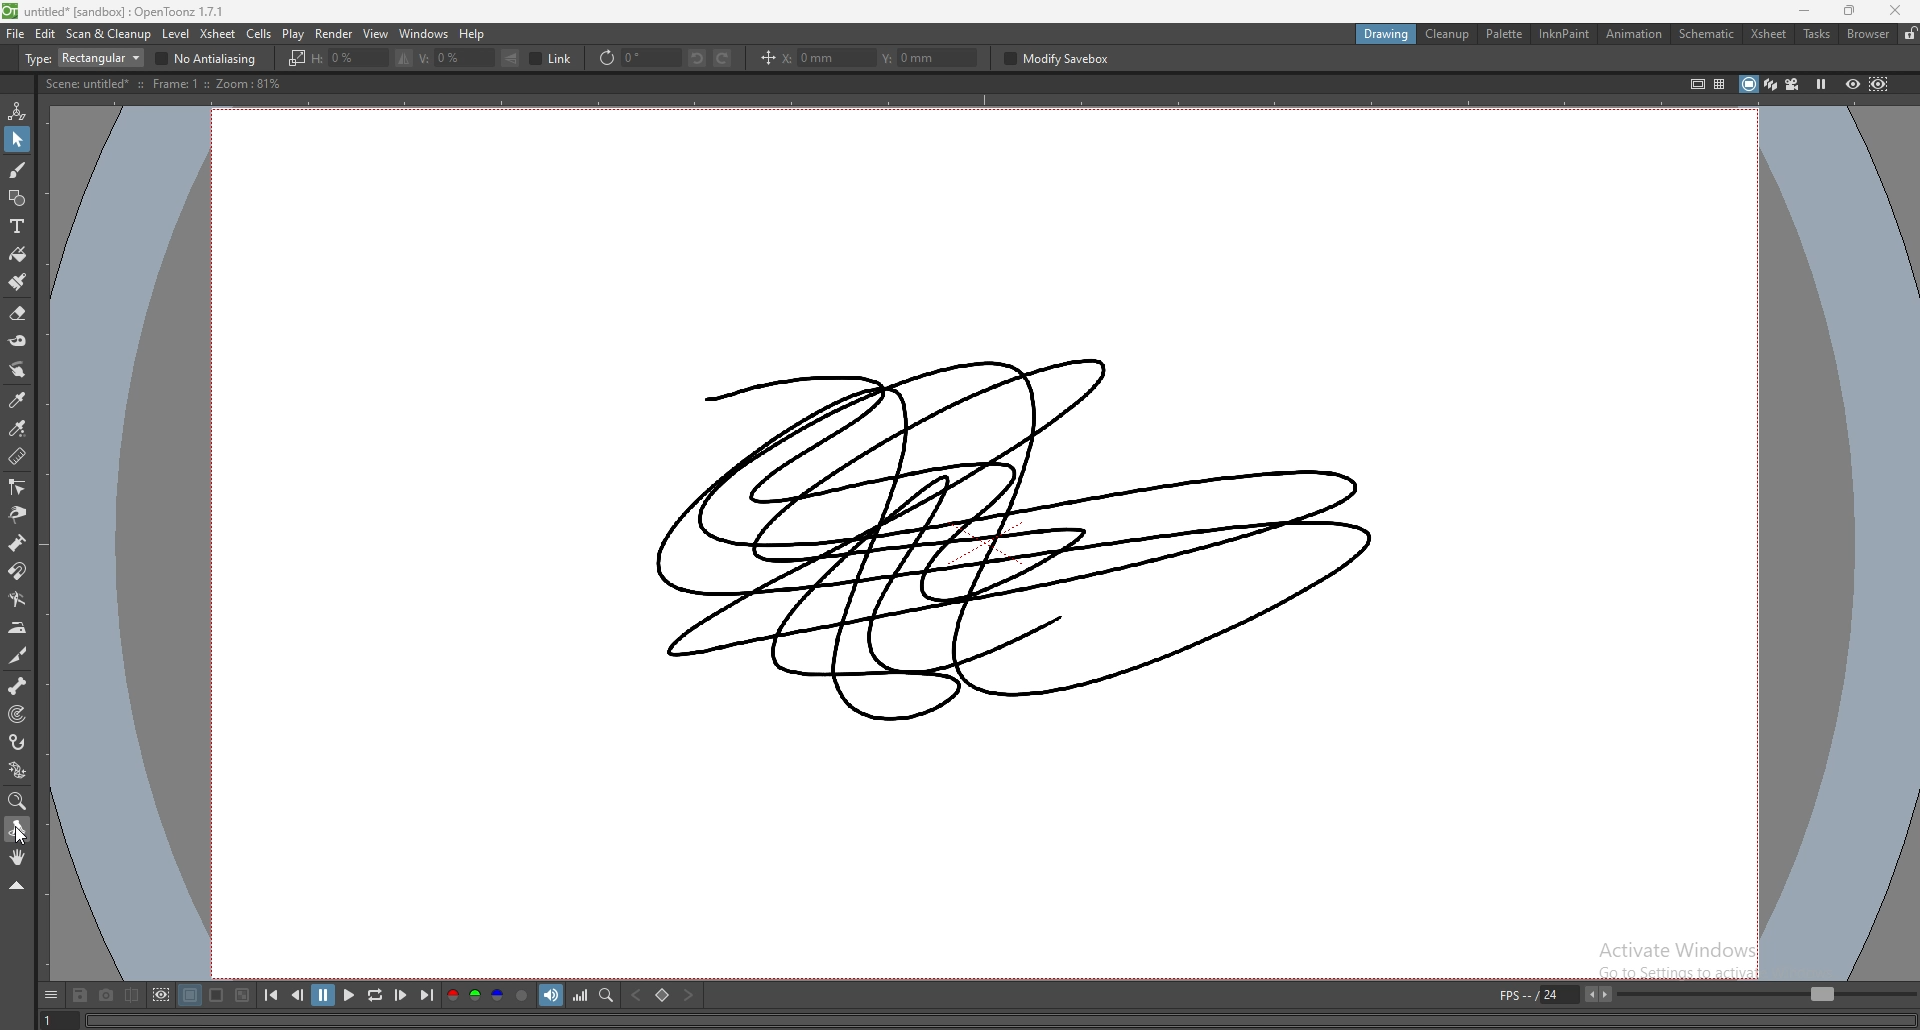 This screenshot has width=1920, height=1030. I want to click on play, so click(294, 33).